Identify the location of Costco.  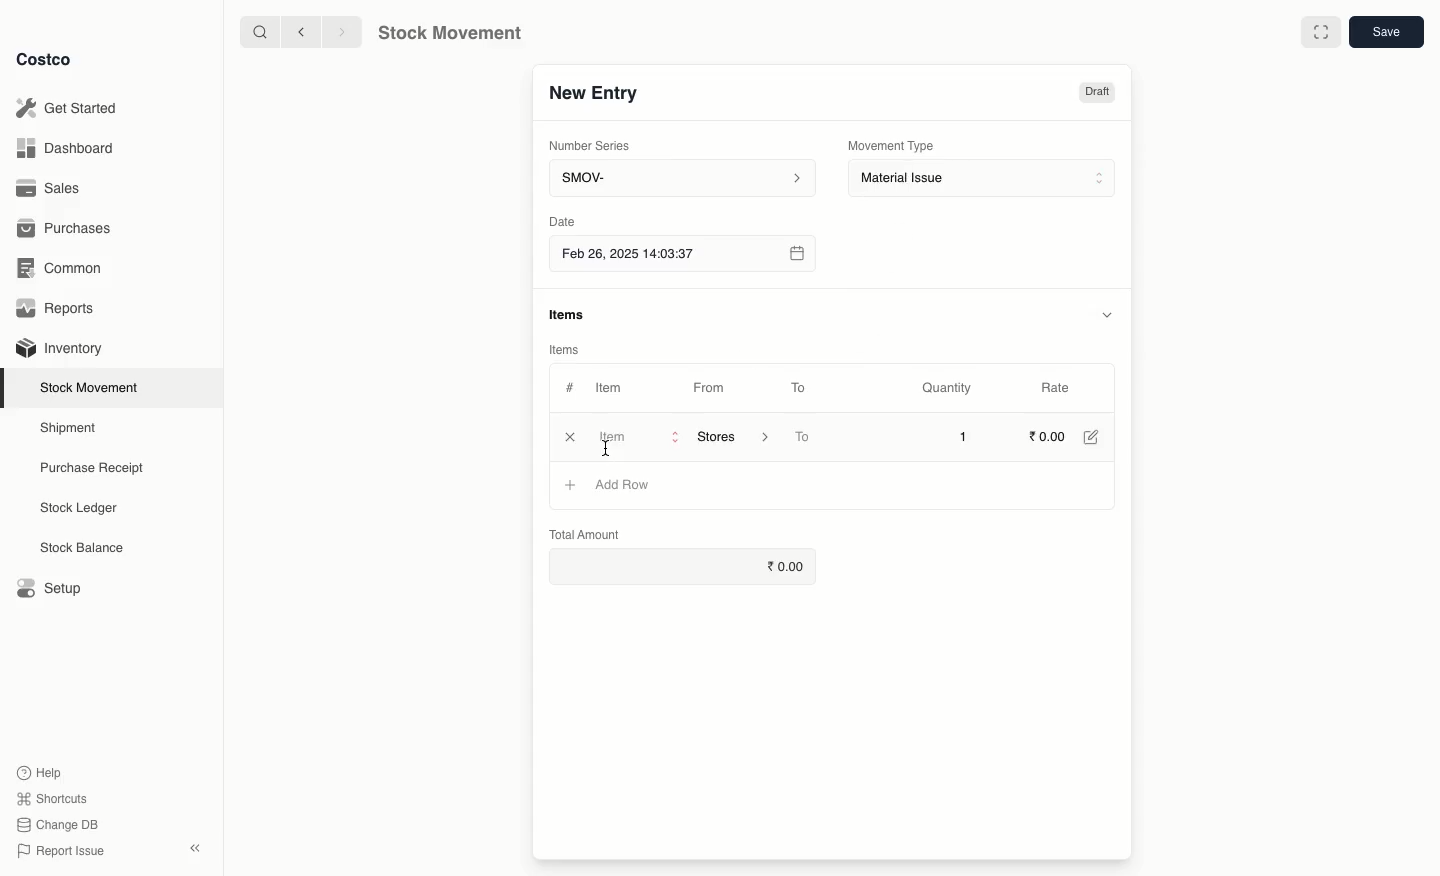
(45, 60).